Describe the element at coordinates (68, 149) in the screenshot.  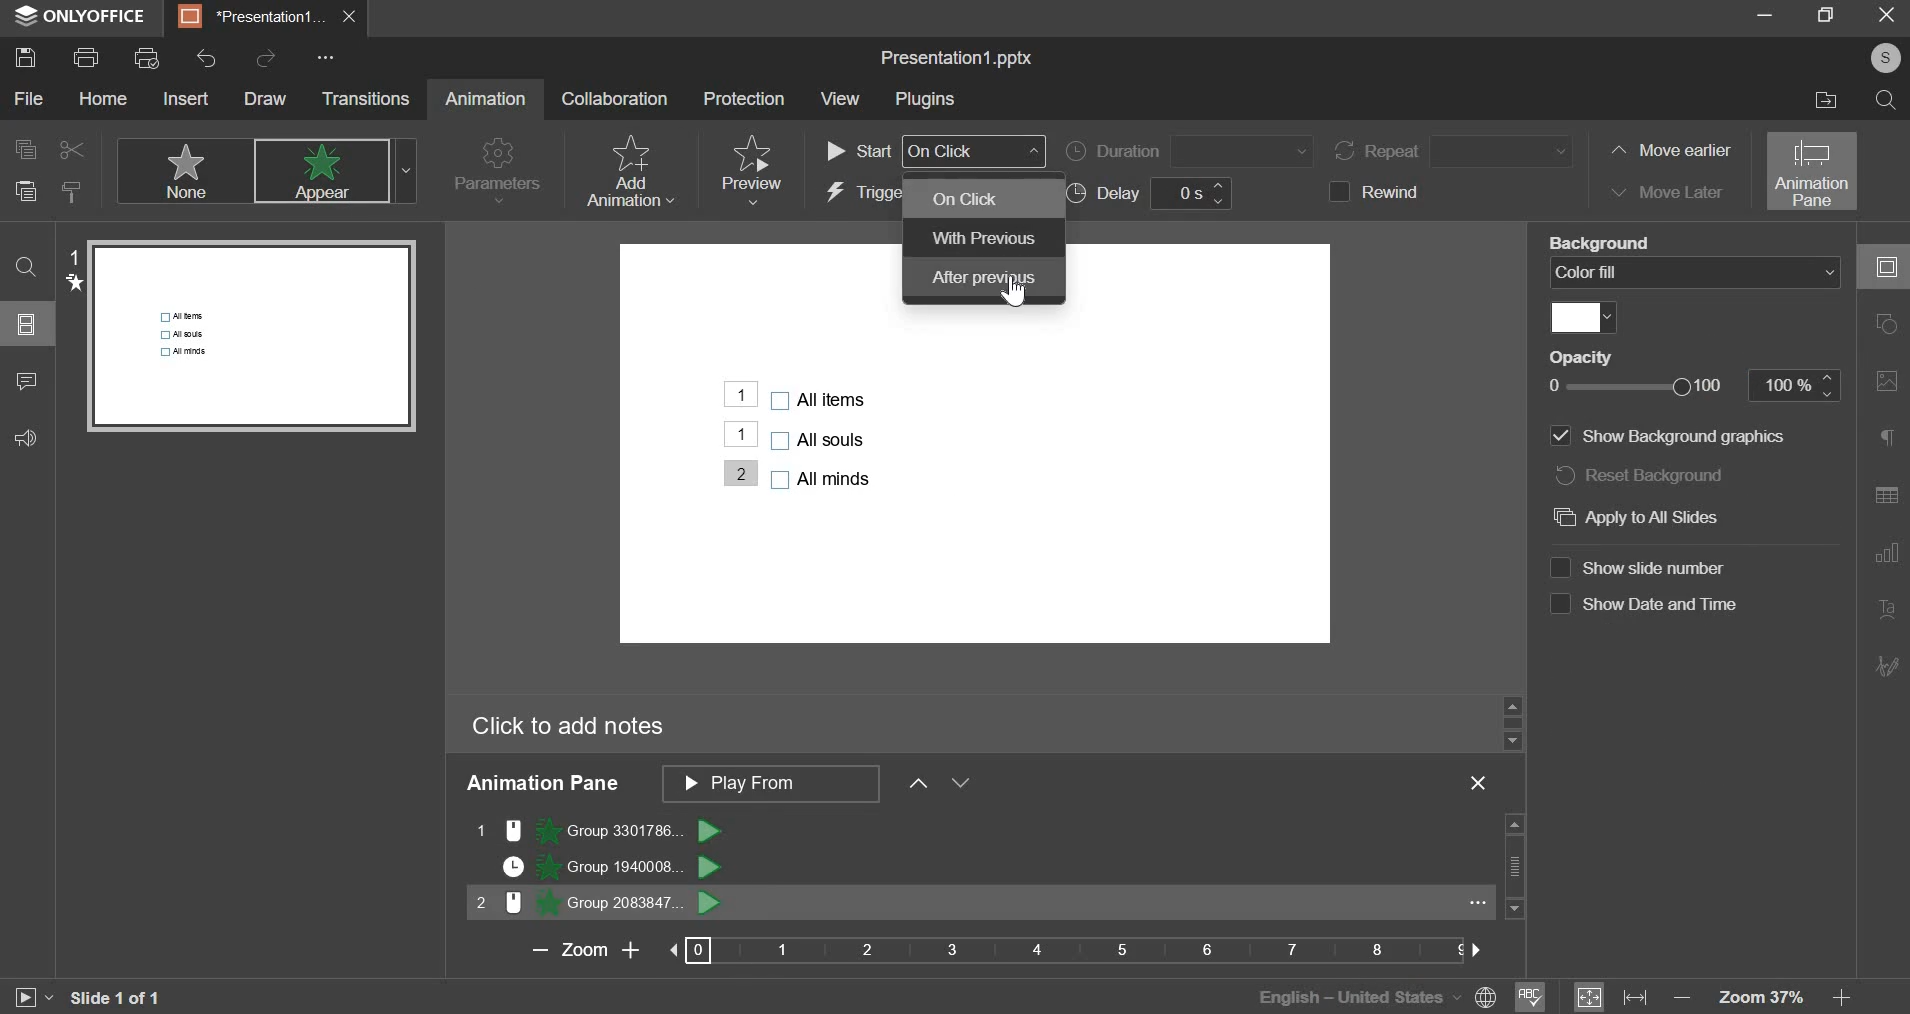
I see `cut` at that location.